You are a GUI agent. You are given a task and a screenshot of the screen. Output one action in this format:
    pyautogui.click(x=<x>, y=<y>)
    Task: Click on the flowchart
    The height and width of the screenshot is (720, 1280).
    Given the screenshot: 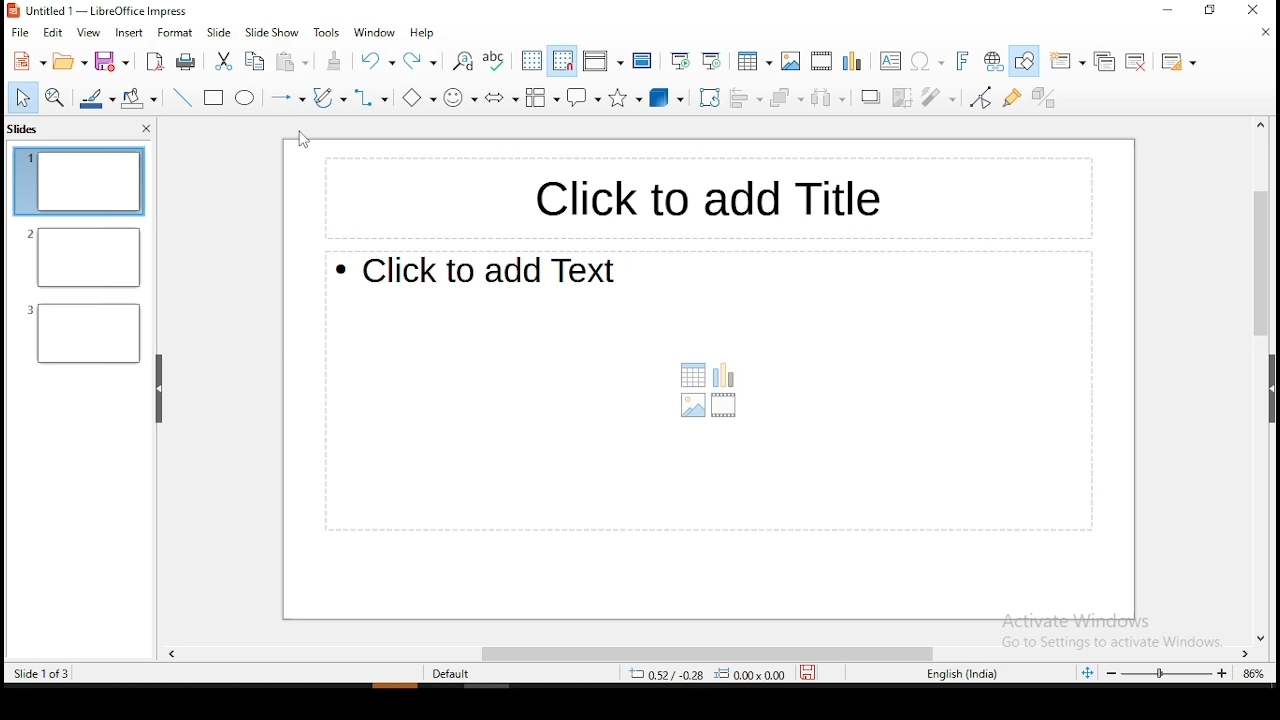 What is the action you would take?
    pyautogui.click(x=543, y=99)
    